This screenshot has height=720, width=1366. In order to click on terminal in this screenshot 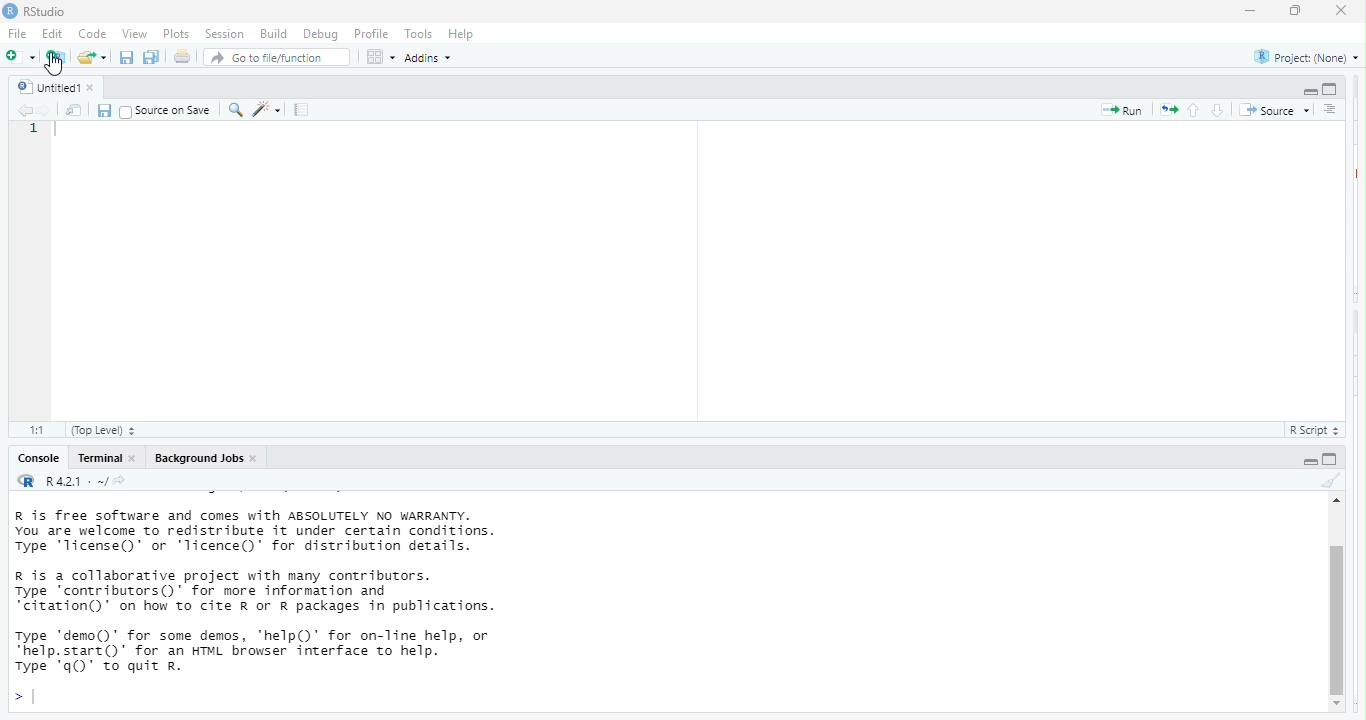, I will do `click(100, 459)`.